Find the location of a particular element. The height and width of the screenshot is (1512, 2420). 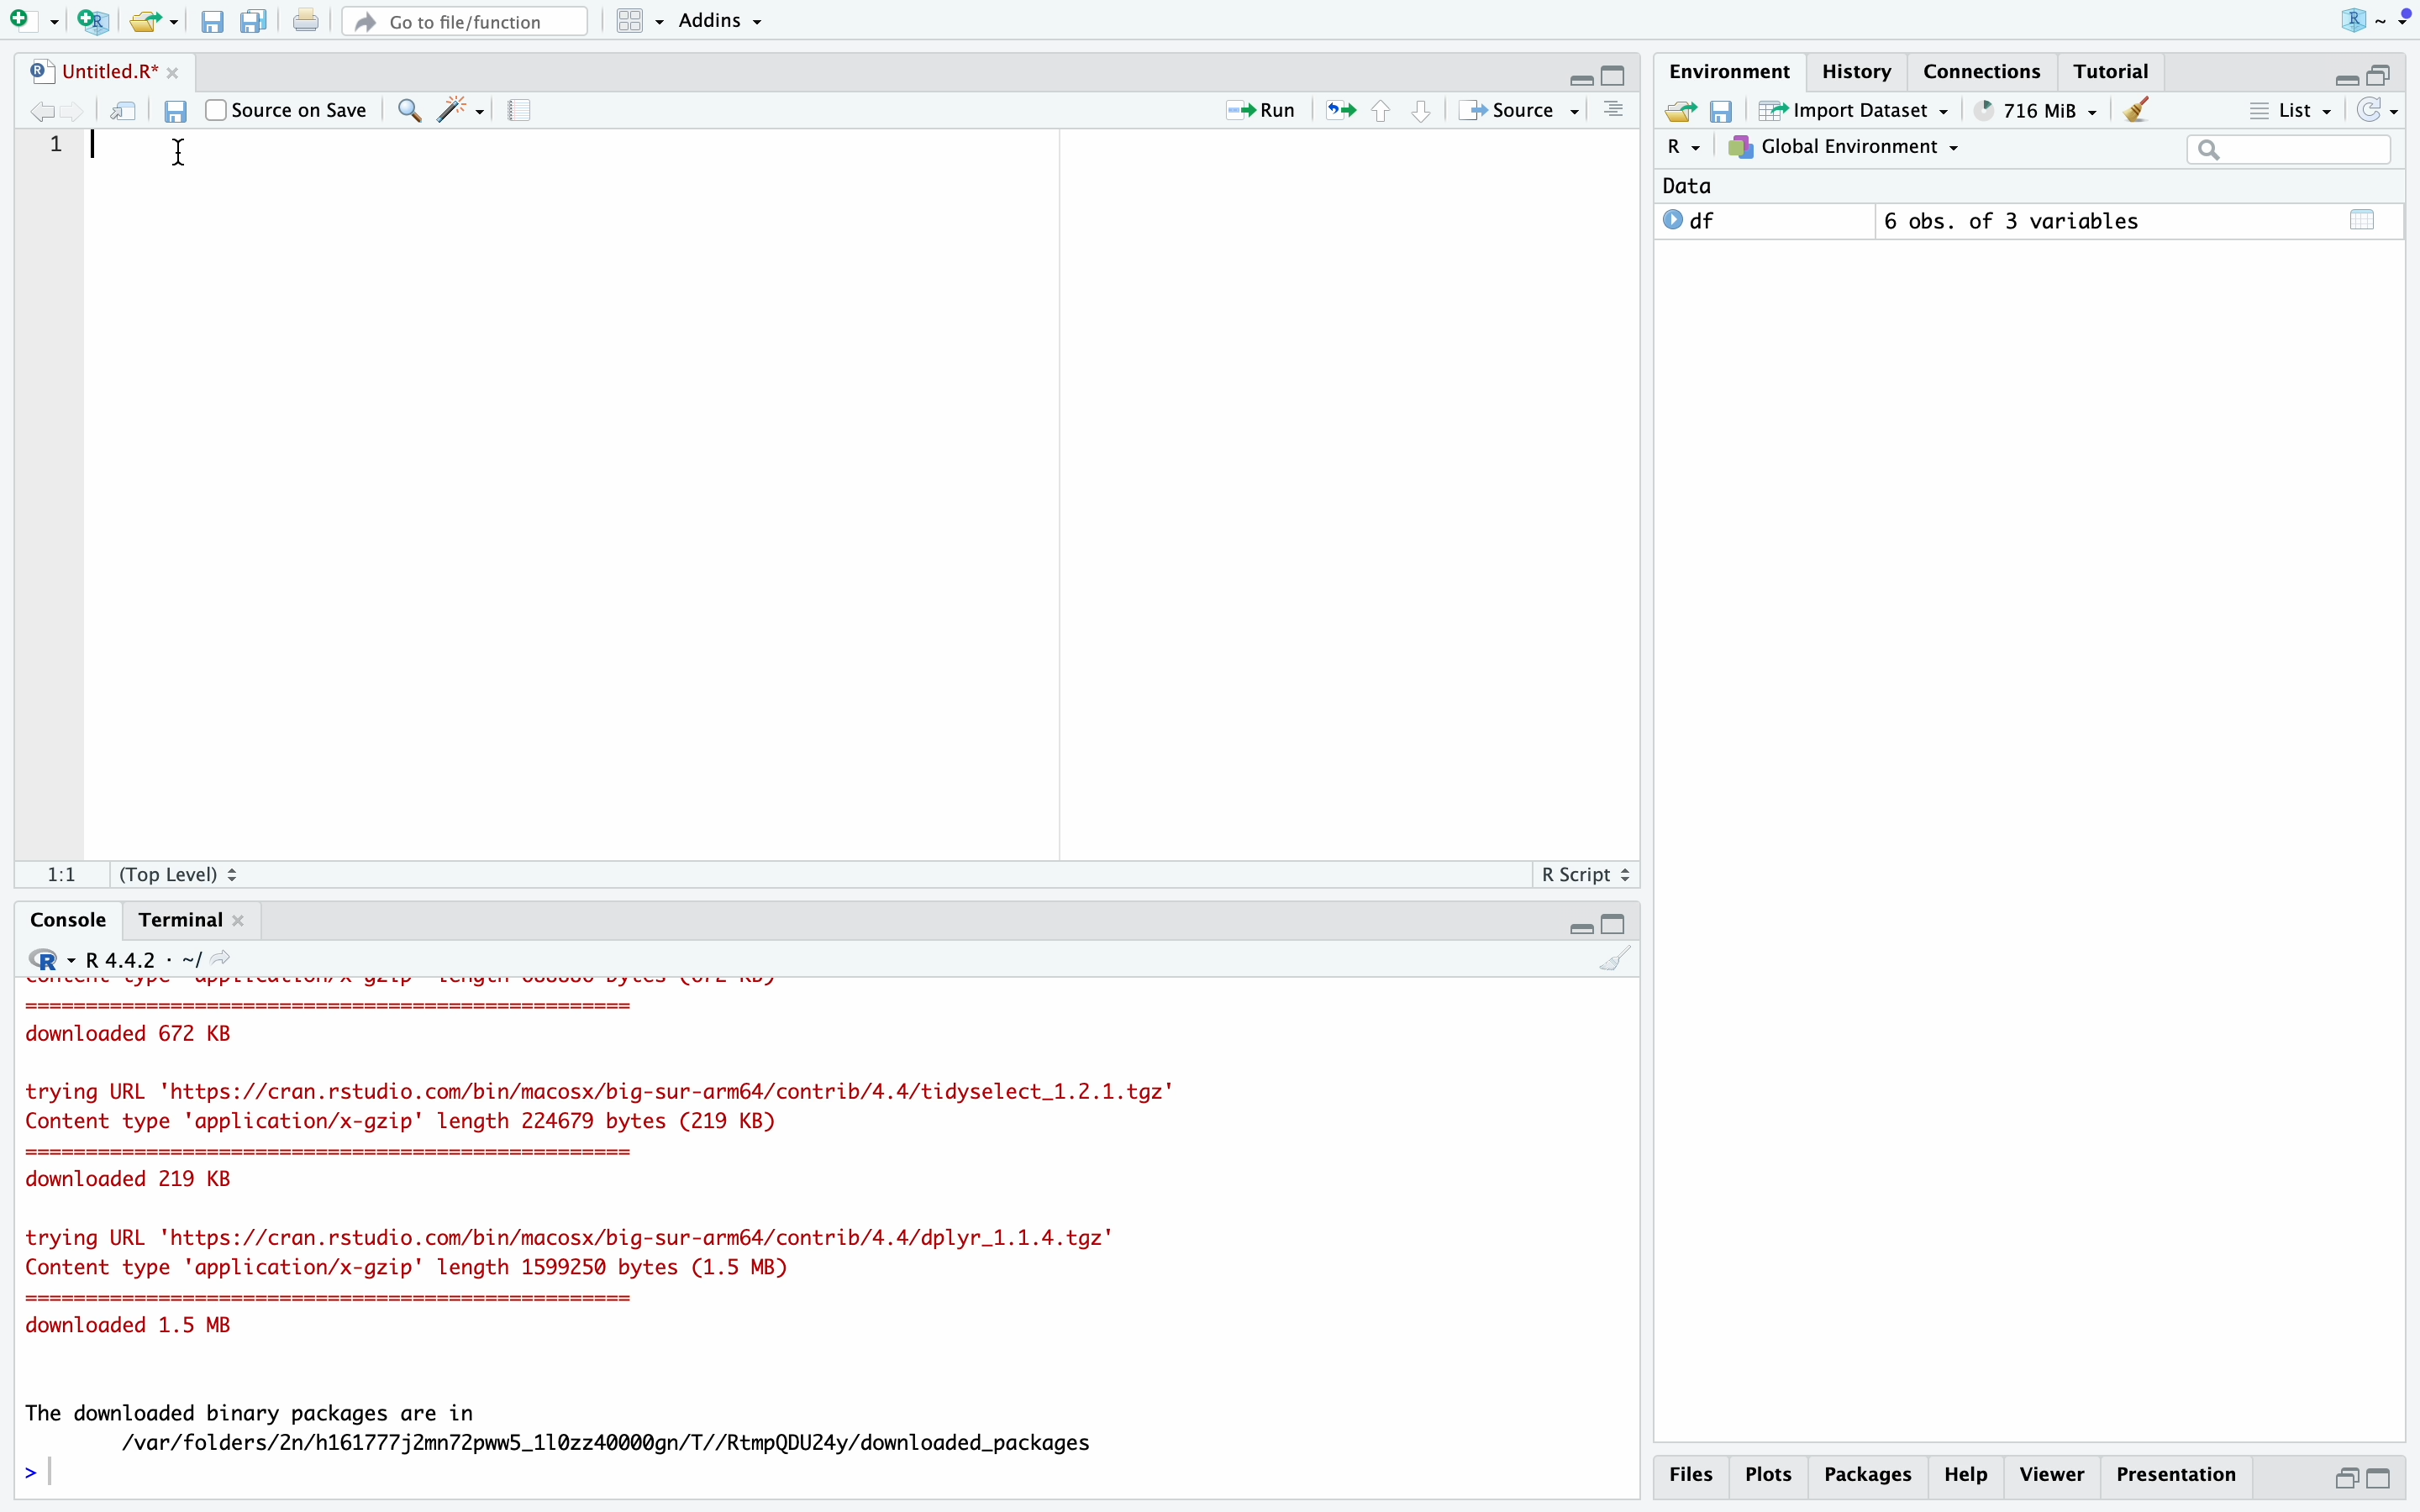

> # View the result

> print(grouped_df)

Error: object 'grouped_df' not found
> cle

Error: object 'clc' not found

> clear

Error: object 'clear' not found

> cls

Error: object 'cls' not found is located at coordinates (824, 1238).